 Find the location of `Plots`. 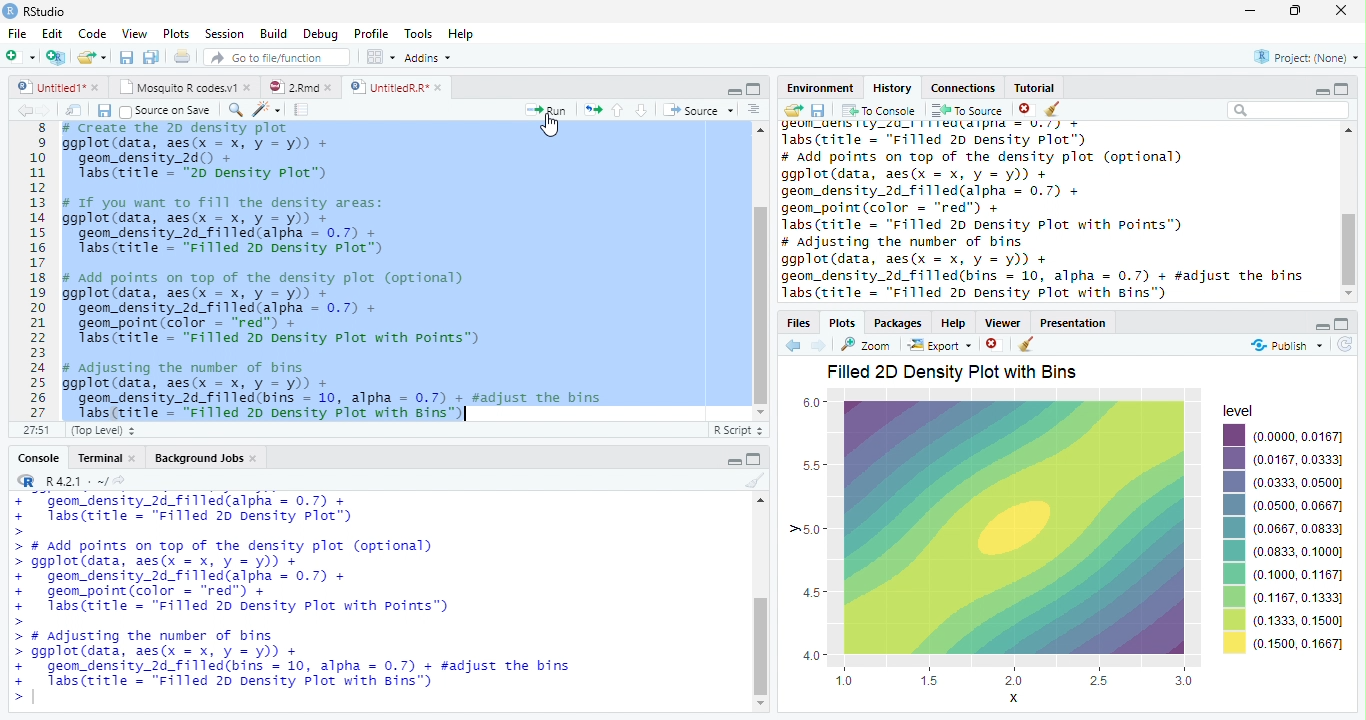

Plots is located at coordinates (841, 322).